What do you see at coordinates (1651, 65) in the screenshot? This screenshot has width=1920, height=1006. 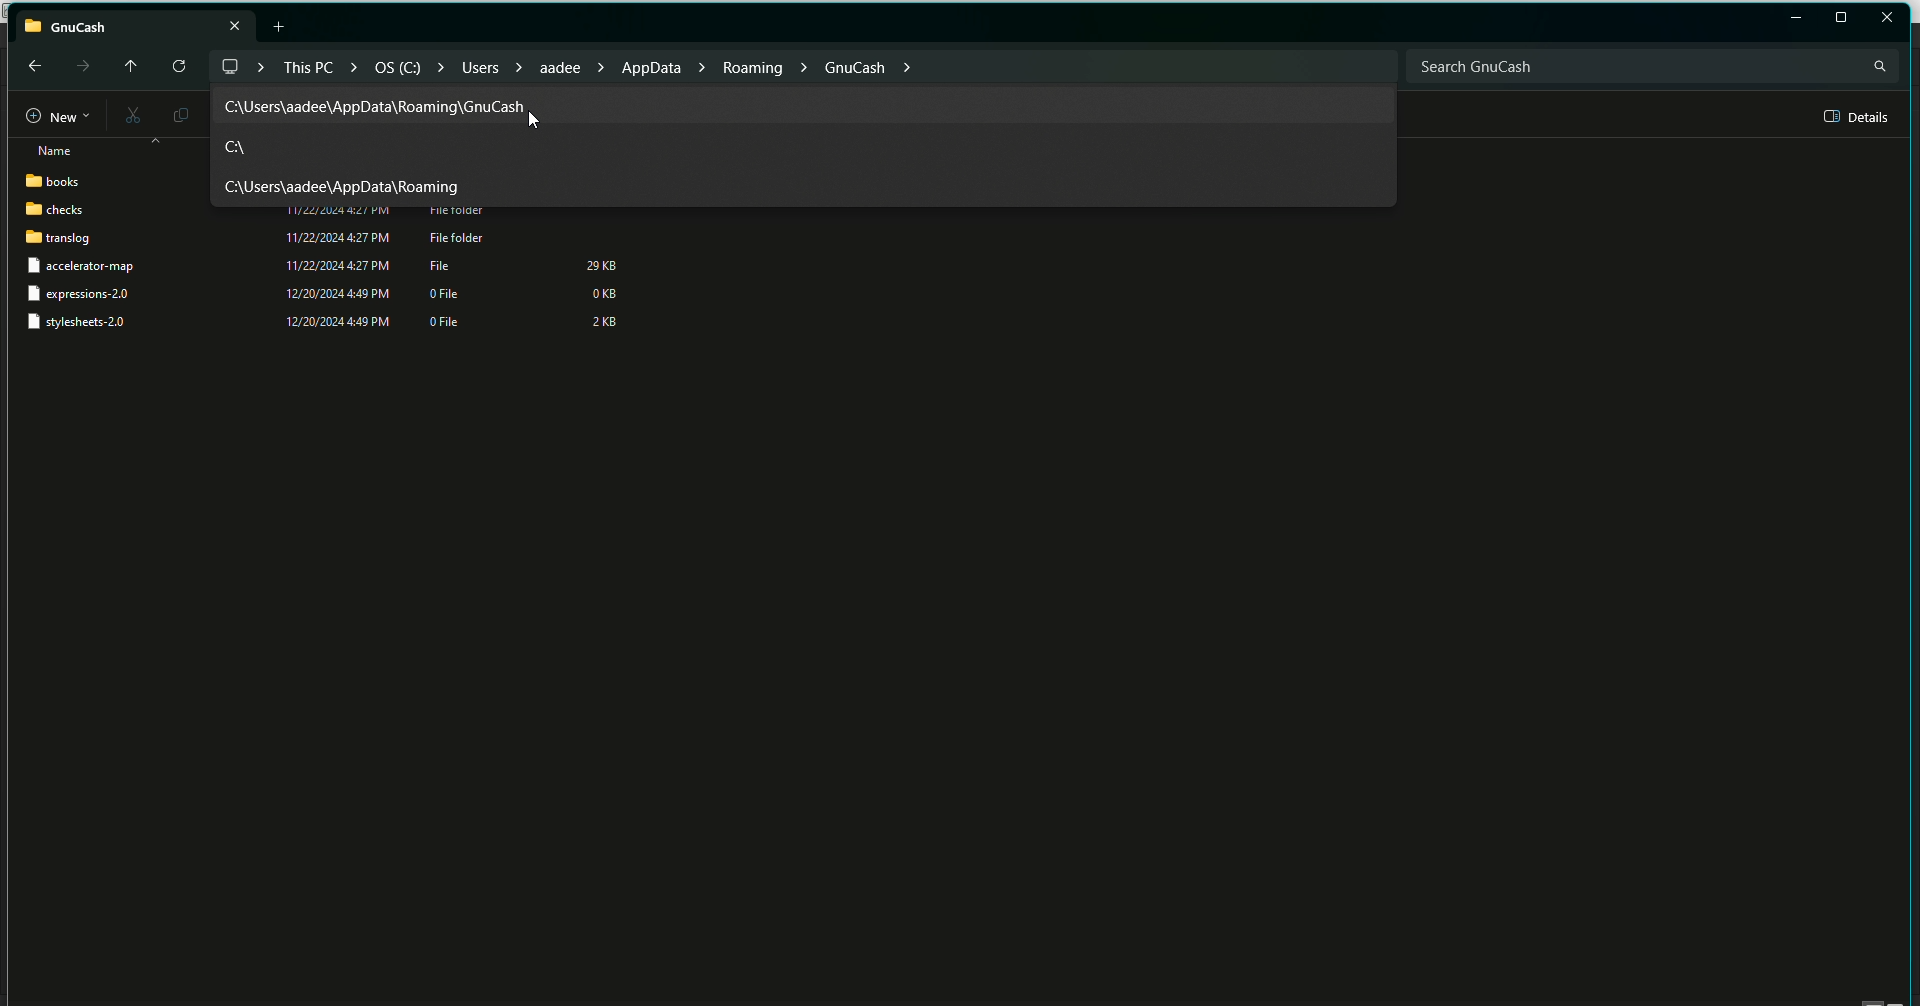 I see `Search bar` at bounding box center [1651, 65].